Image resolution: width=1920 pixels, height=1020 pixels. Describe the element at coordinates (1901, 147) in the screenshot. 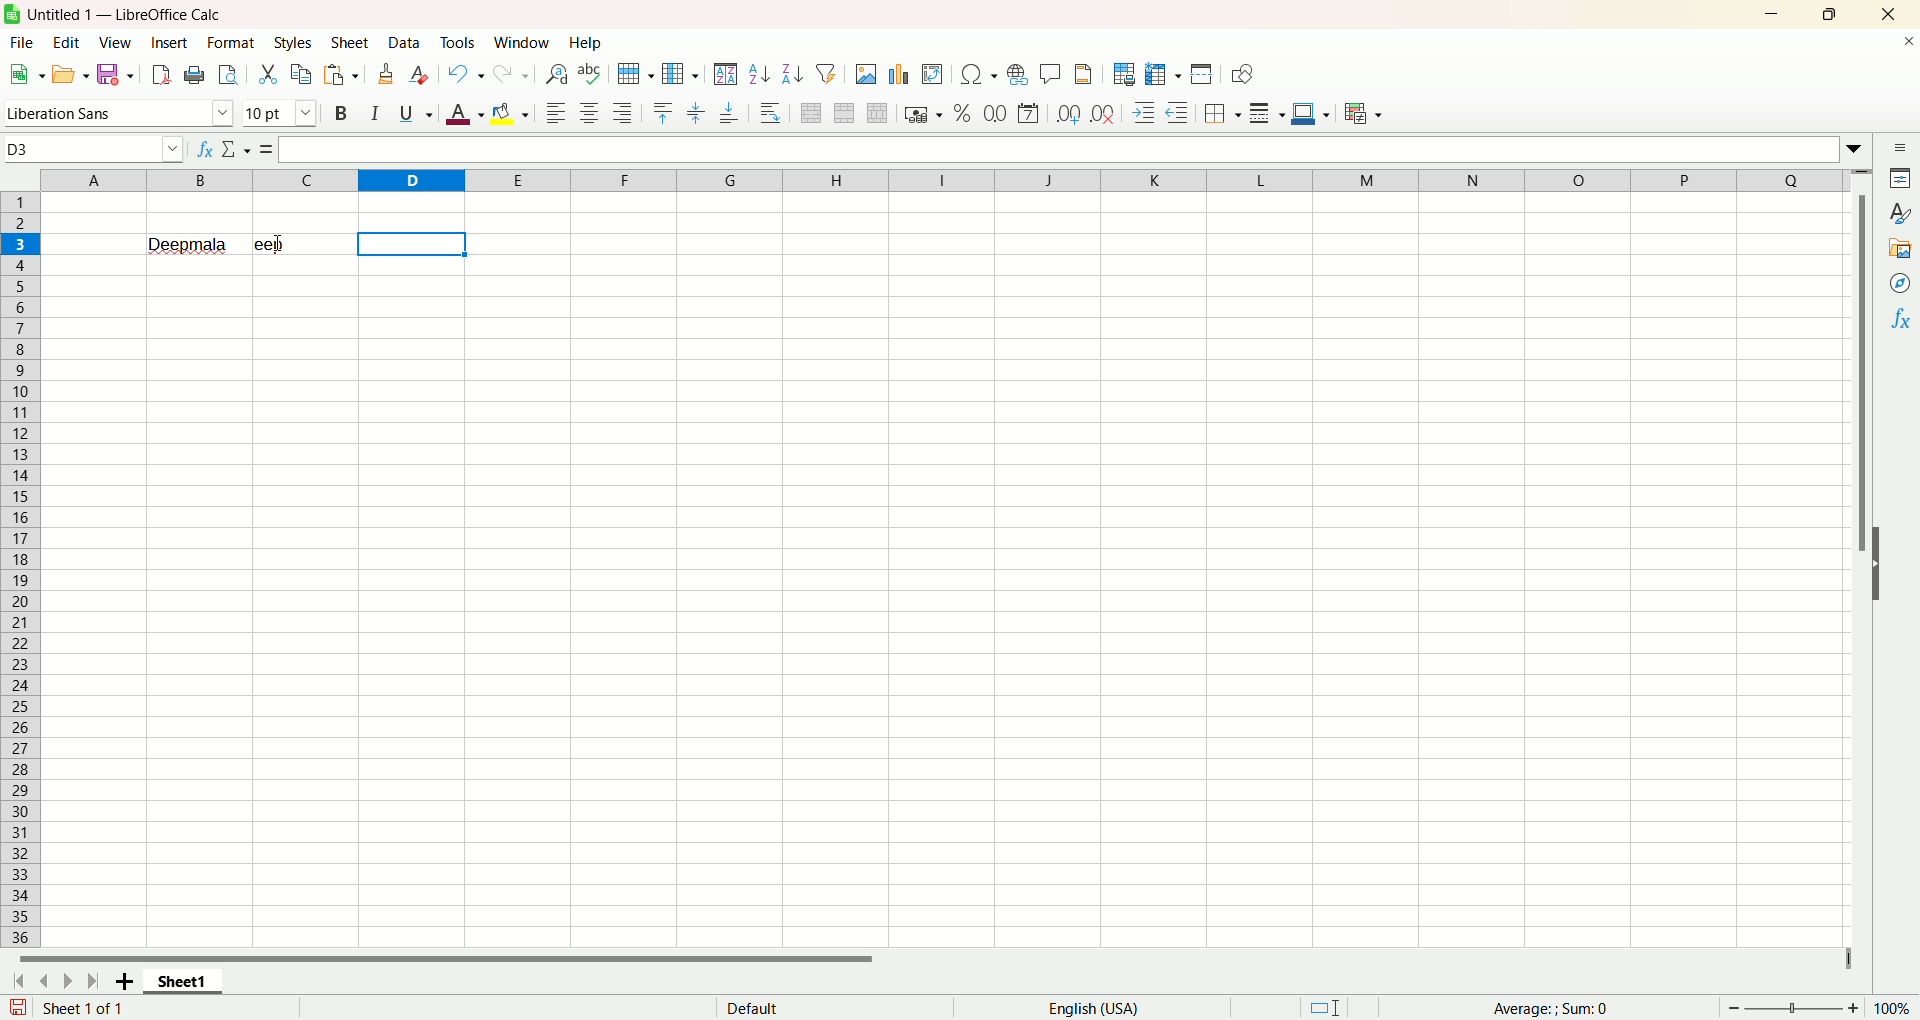

I see `Sidebar settings` at that location.